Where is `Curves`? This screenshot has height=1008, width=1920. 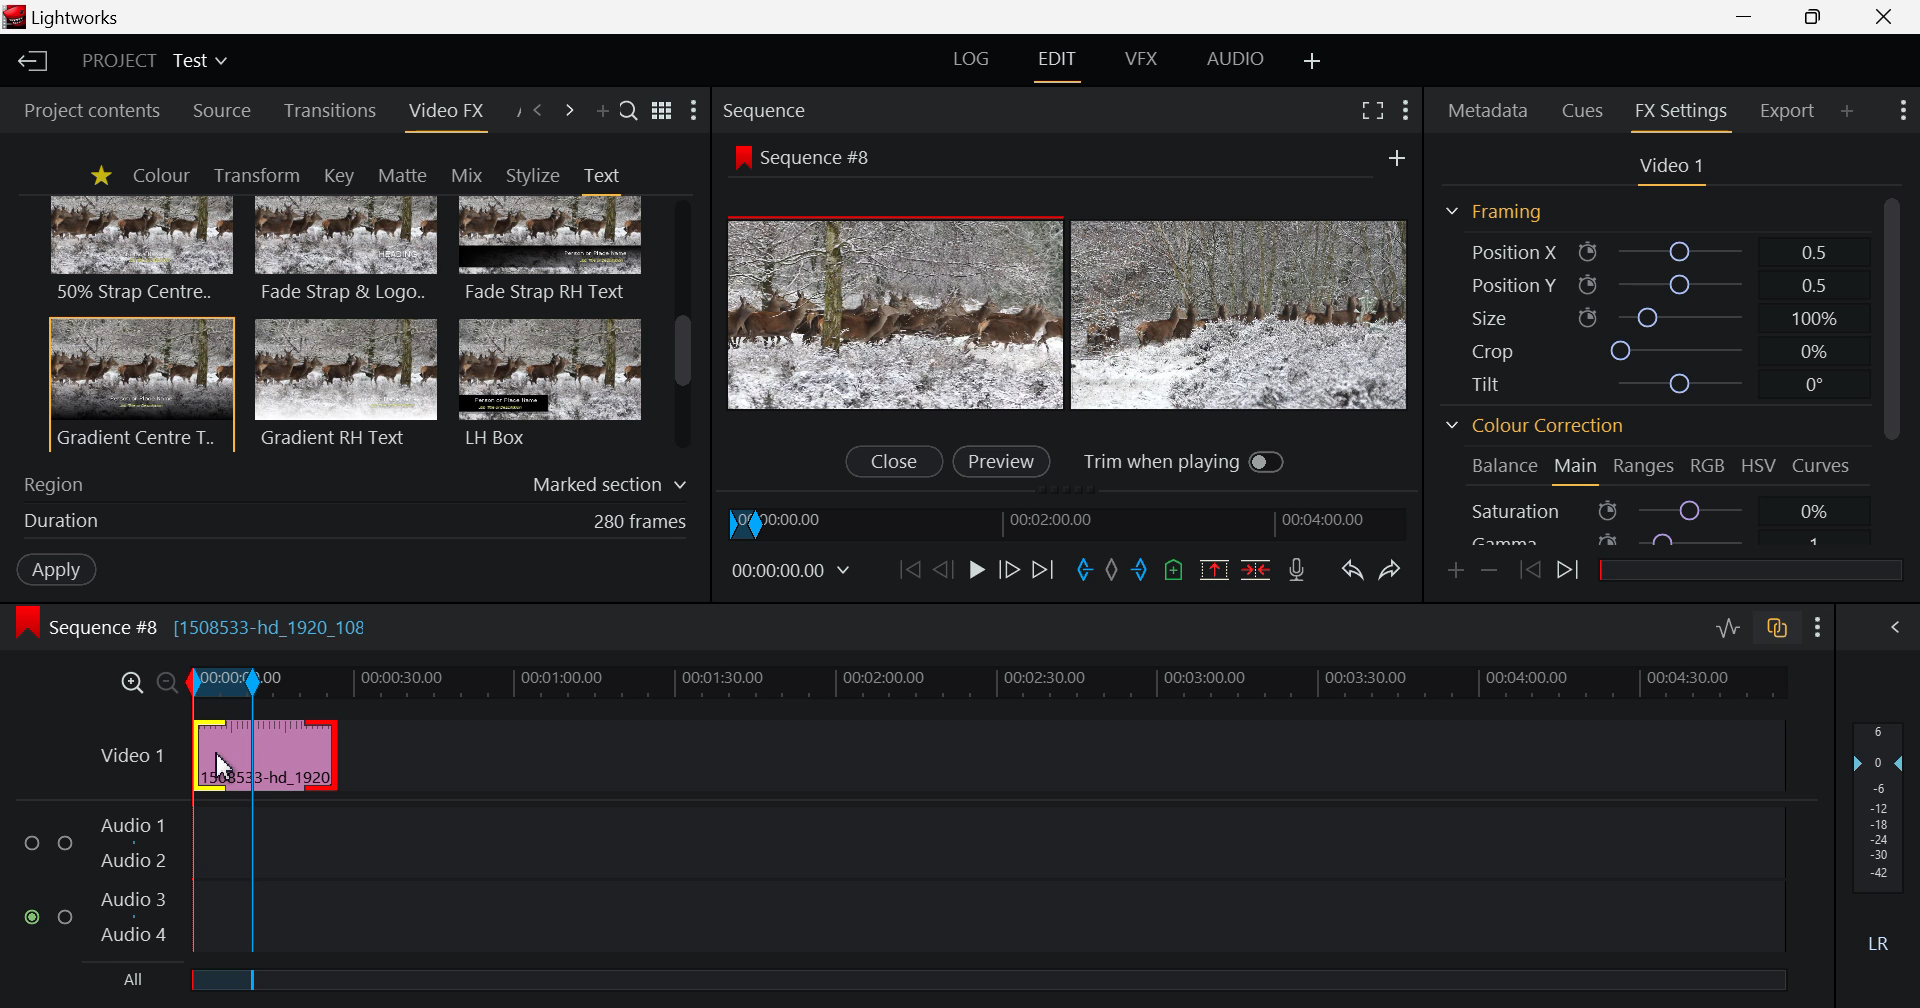 Curves is located at coordinates (1825, 464).